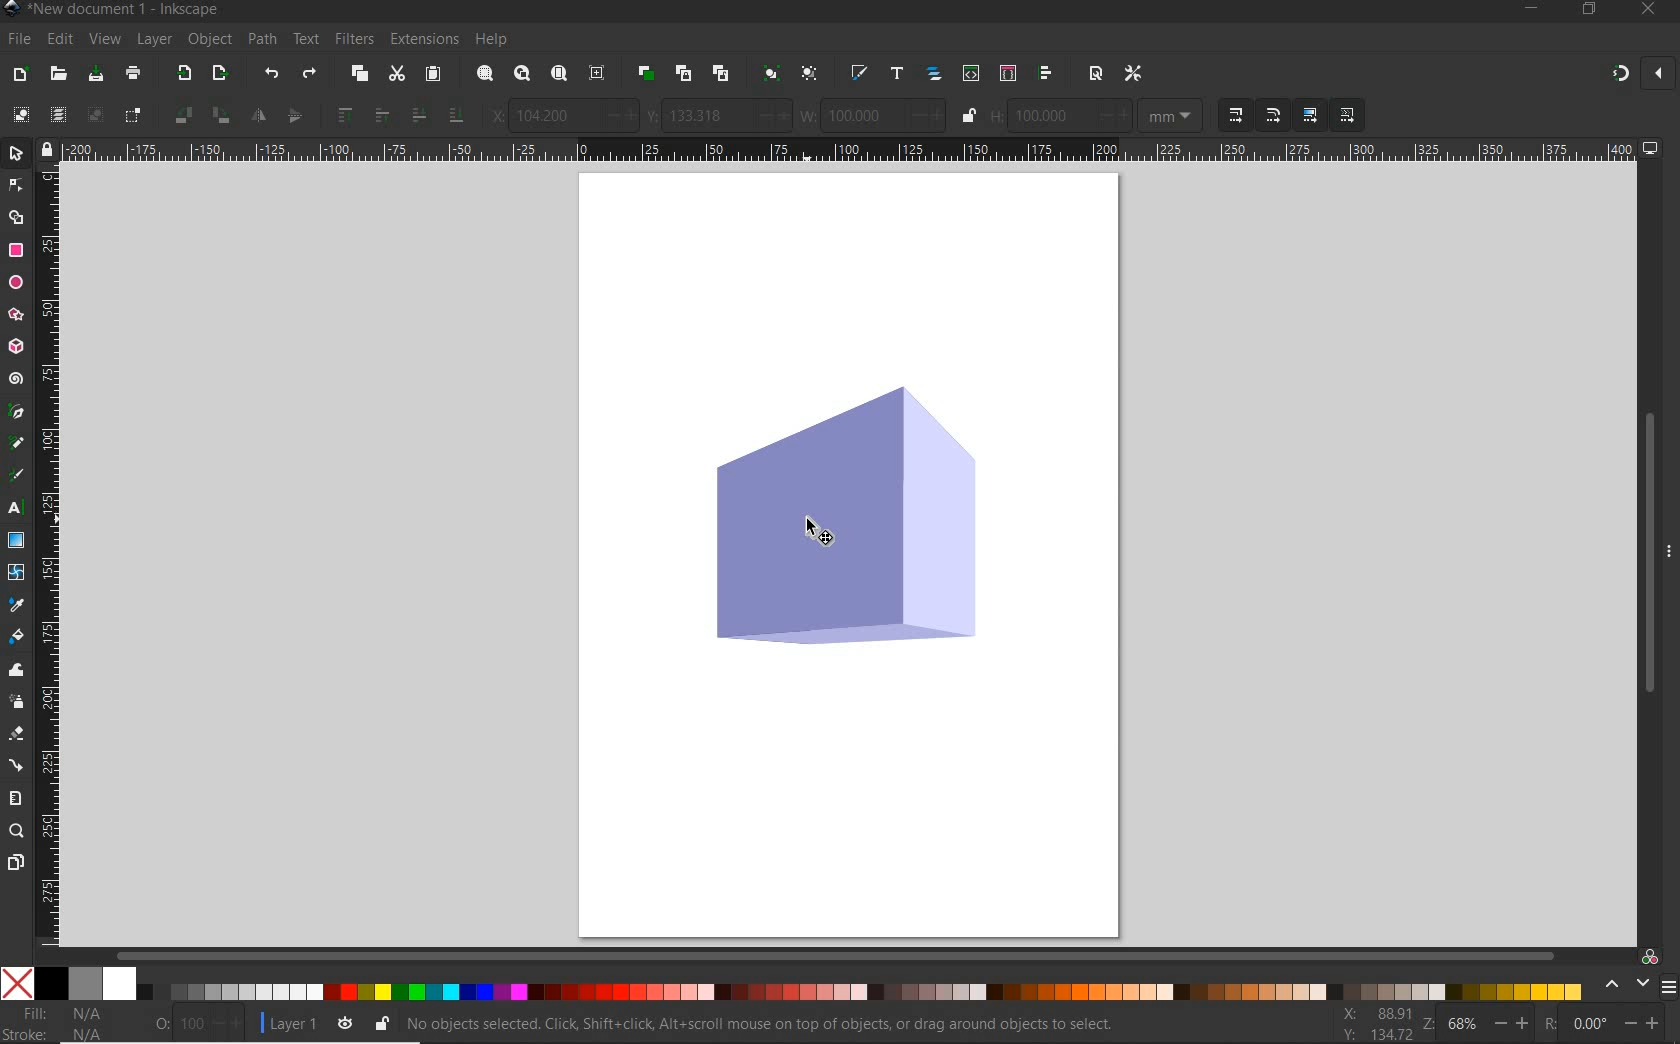 The height and width of the screenshot is (1044, 1680). What do you see at coordinates (1237, 116) in the screenshot?
I see `WHENSCALING OBJECTS` at bounding box center [1237, 116].